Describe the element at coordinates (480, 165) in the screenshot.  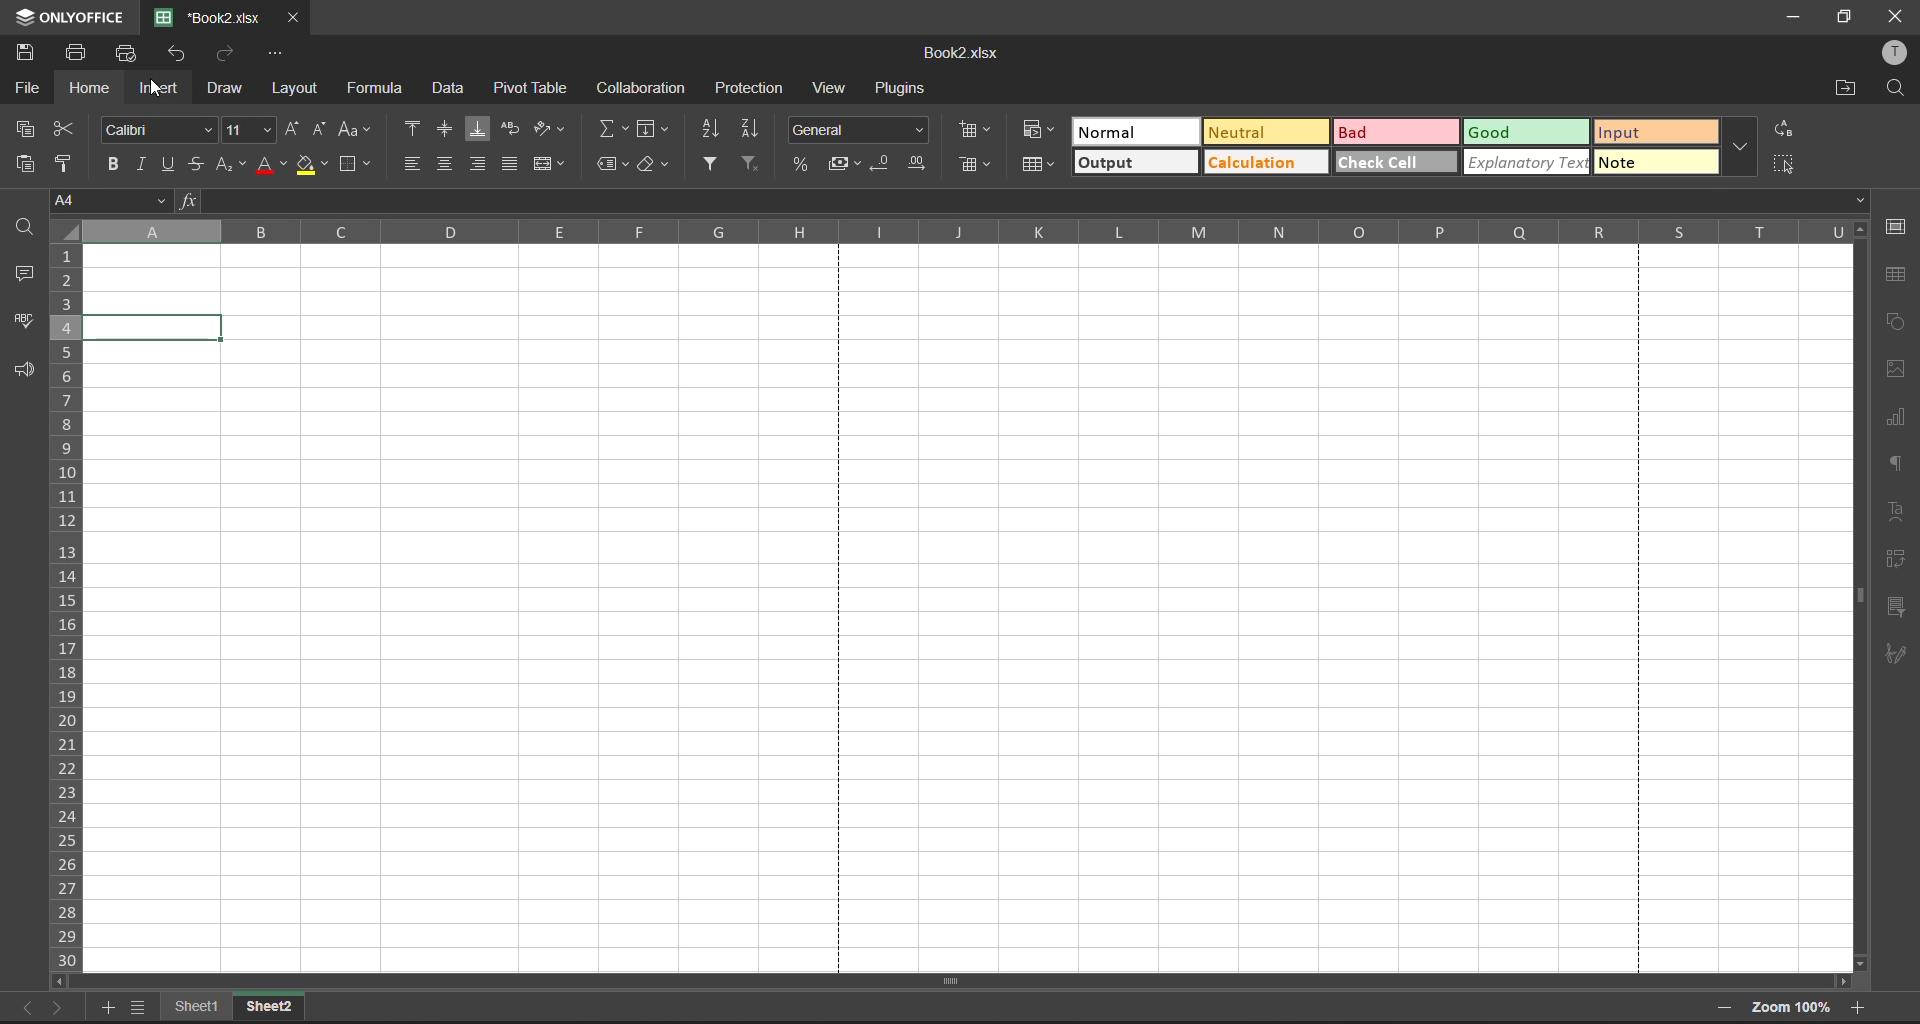
I see `align right` at that location.